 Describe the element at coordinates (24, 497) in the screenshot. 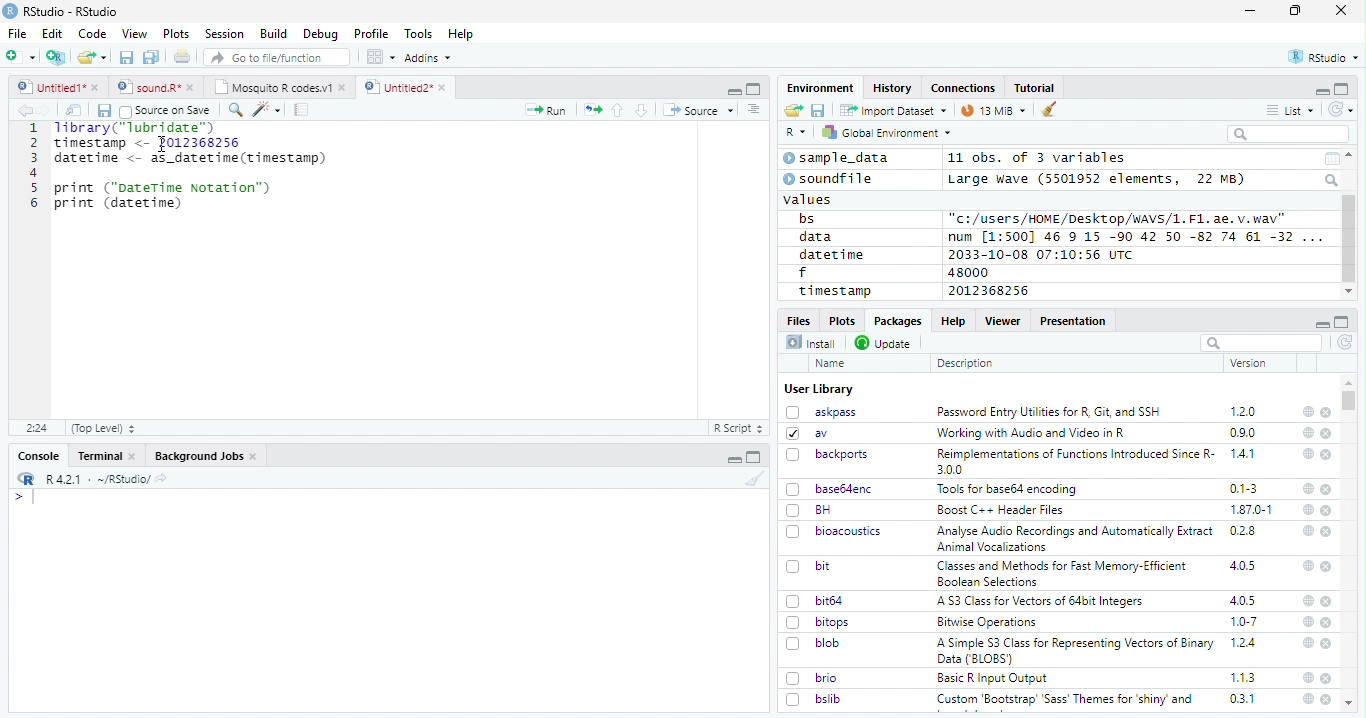

I see `typing cursor` at that location.